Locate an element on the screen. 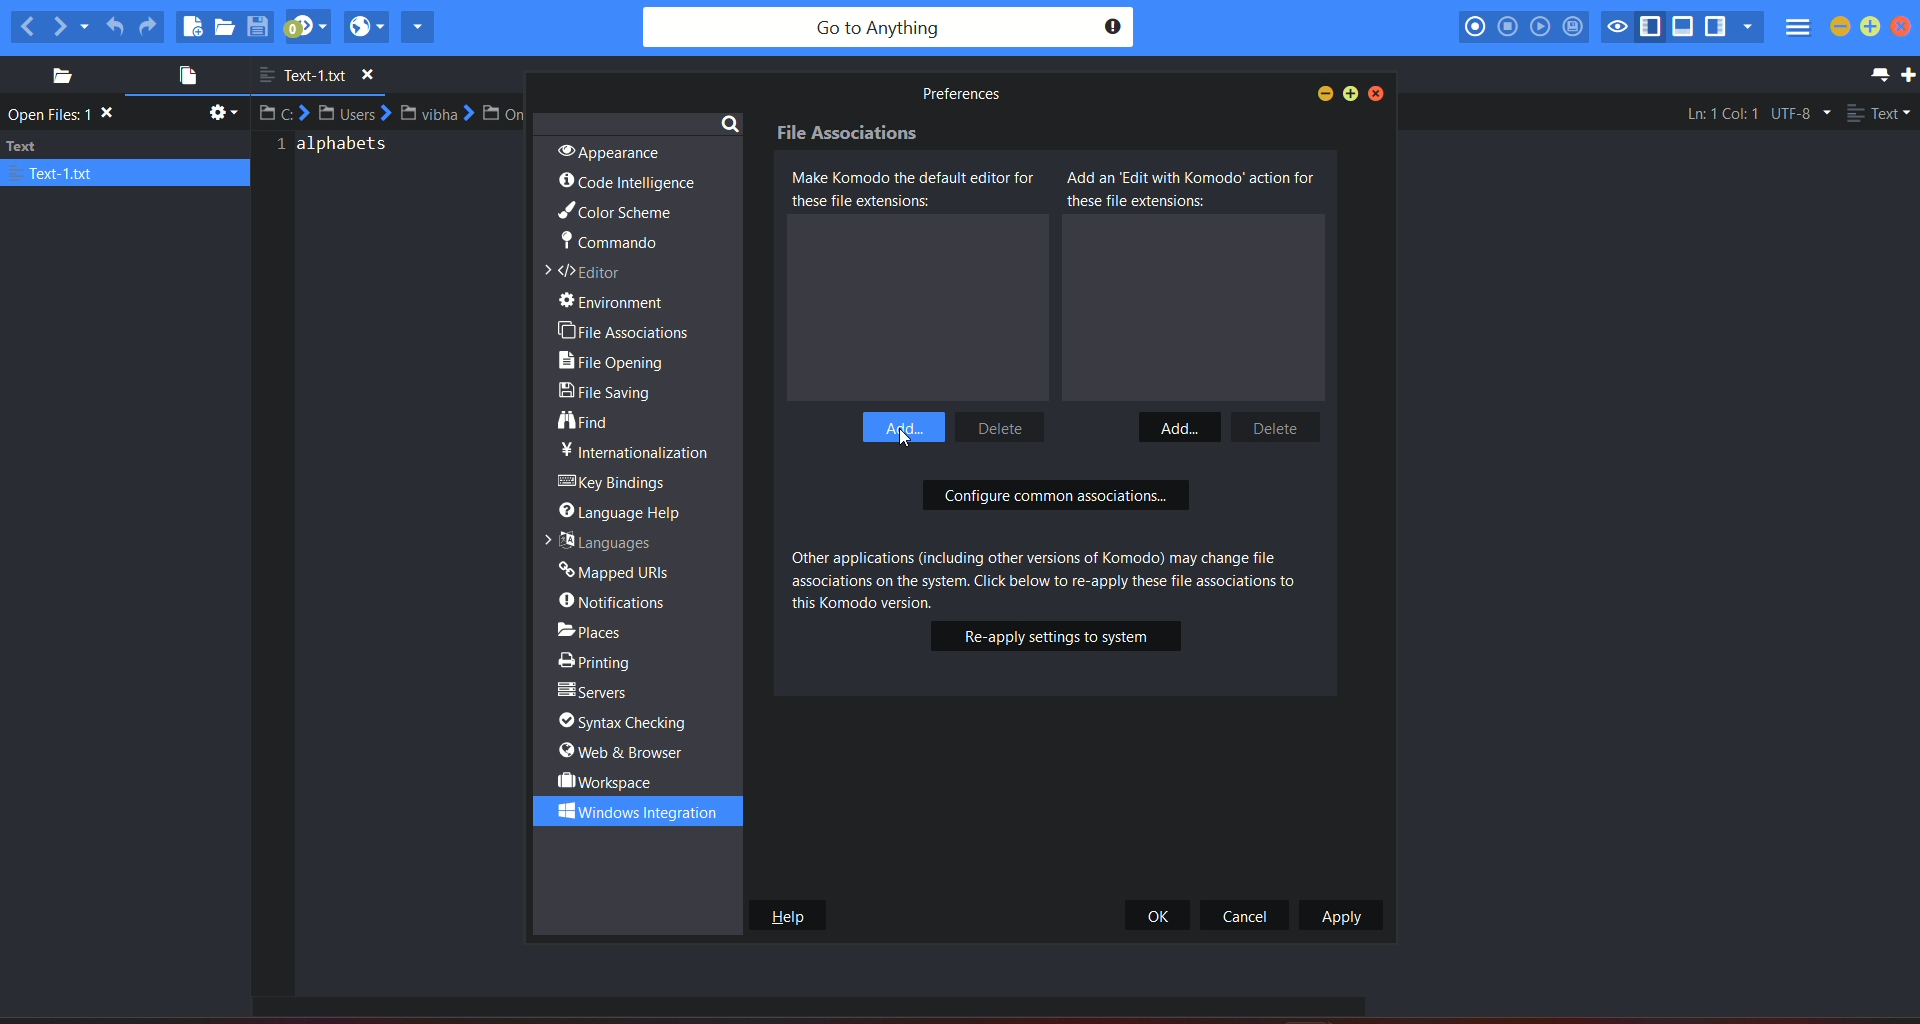  languages is located at coordinates (596, 540).